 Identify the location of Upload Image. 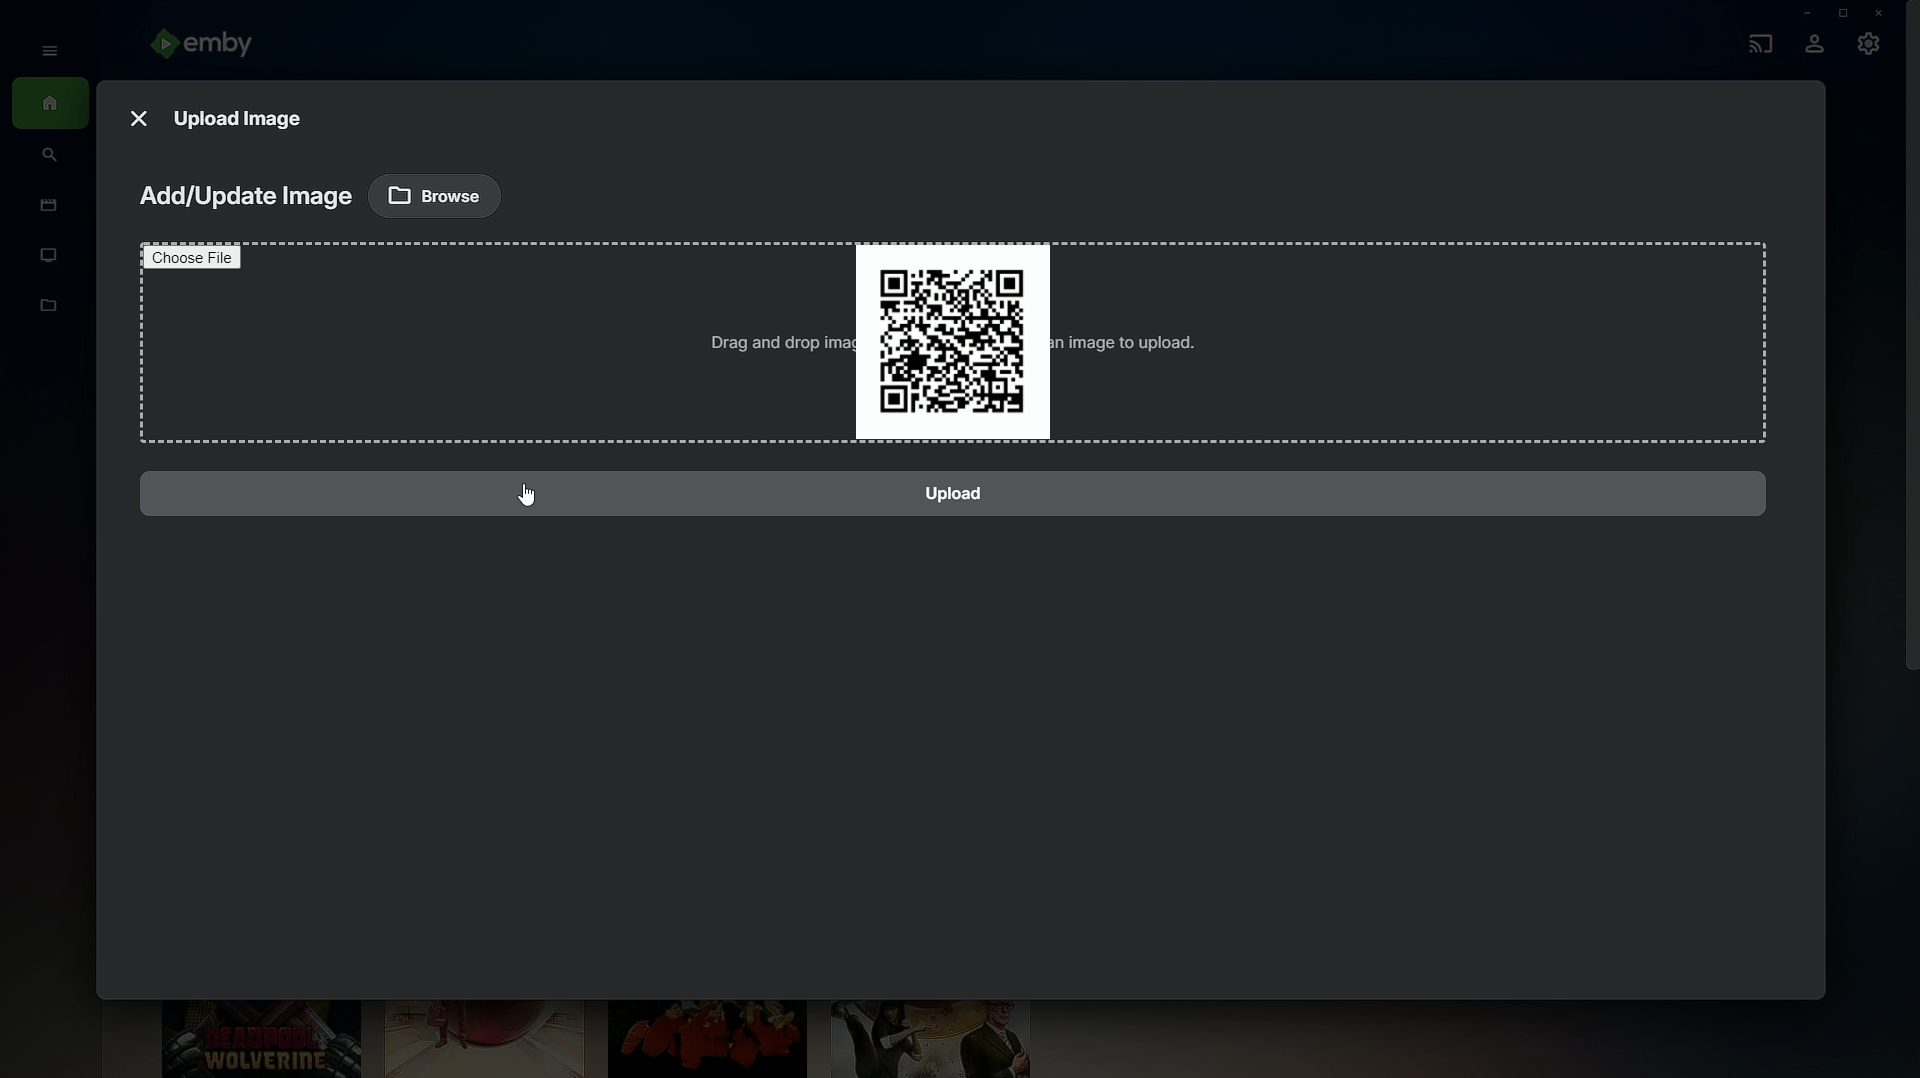
(241, 116).